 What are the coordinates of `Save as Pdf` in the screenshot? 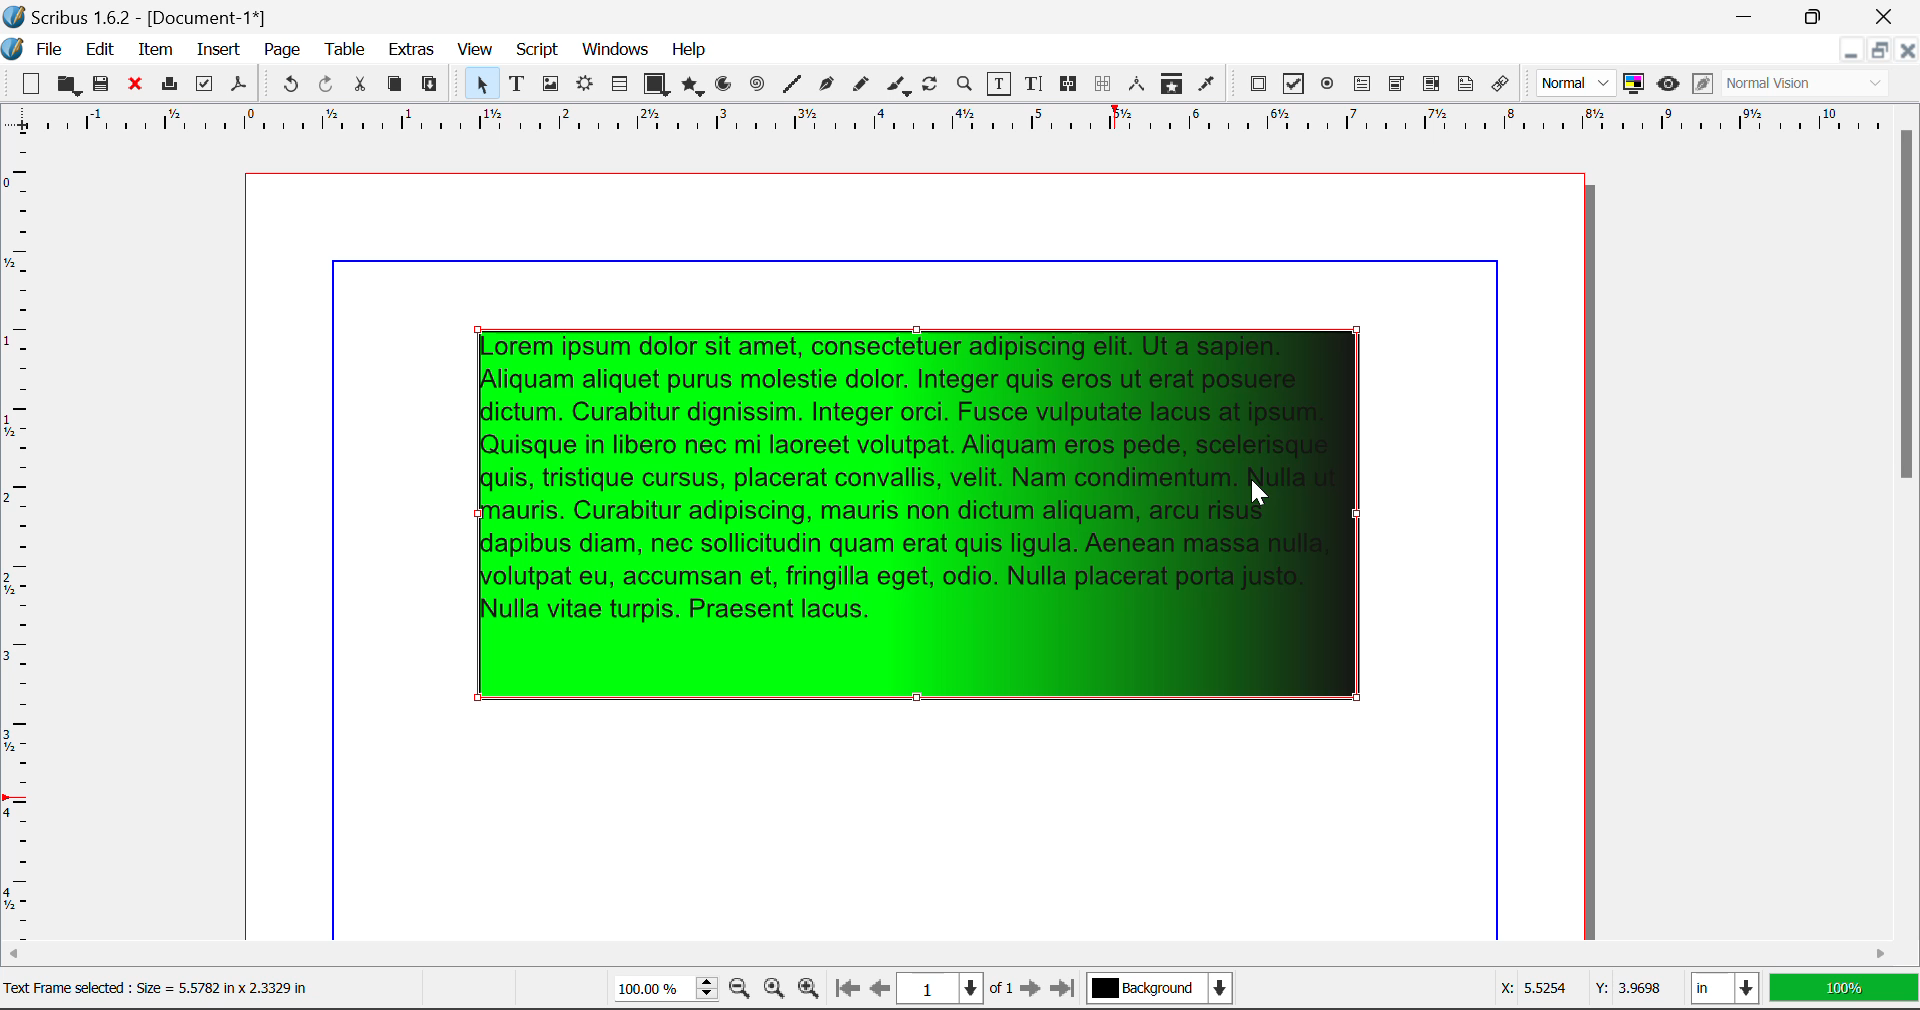 It's located at (239, 87).